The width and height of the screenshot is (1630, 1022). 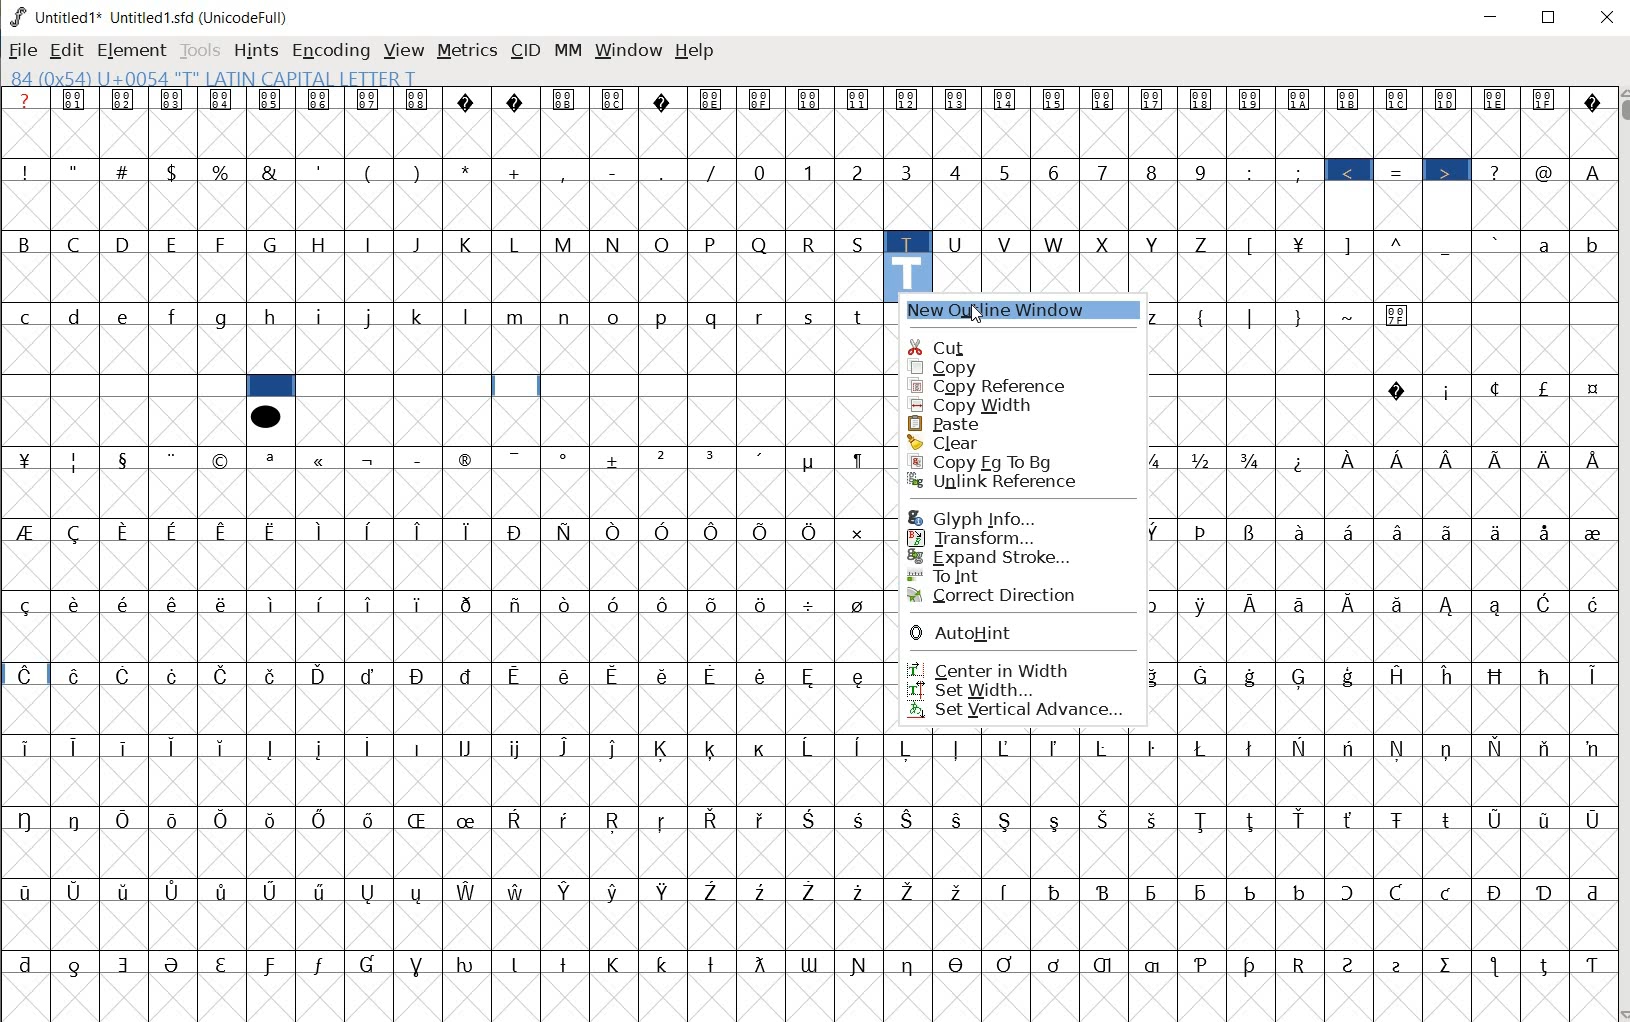 What do you see at coordinates (957, 242) in the screenshot?
I see `U` at bounding box center [957, 242].